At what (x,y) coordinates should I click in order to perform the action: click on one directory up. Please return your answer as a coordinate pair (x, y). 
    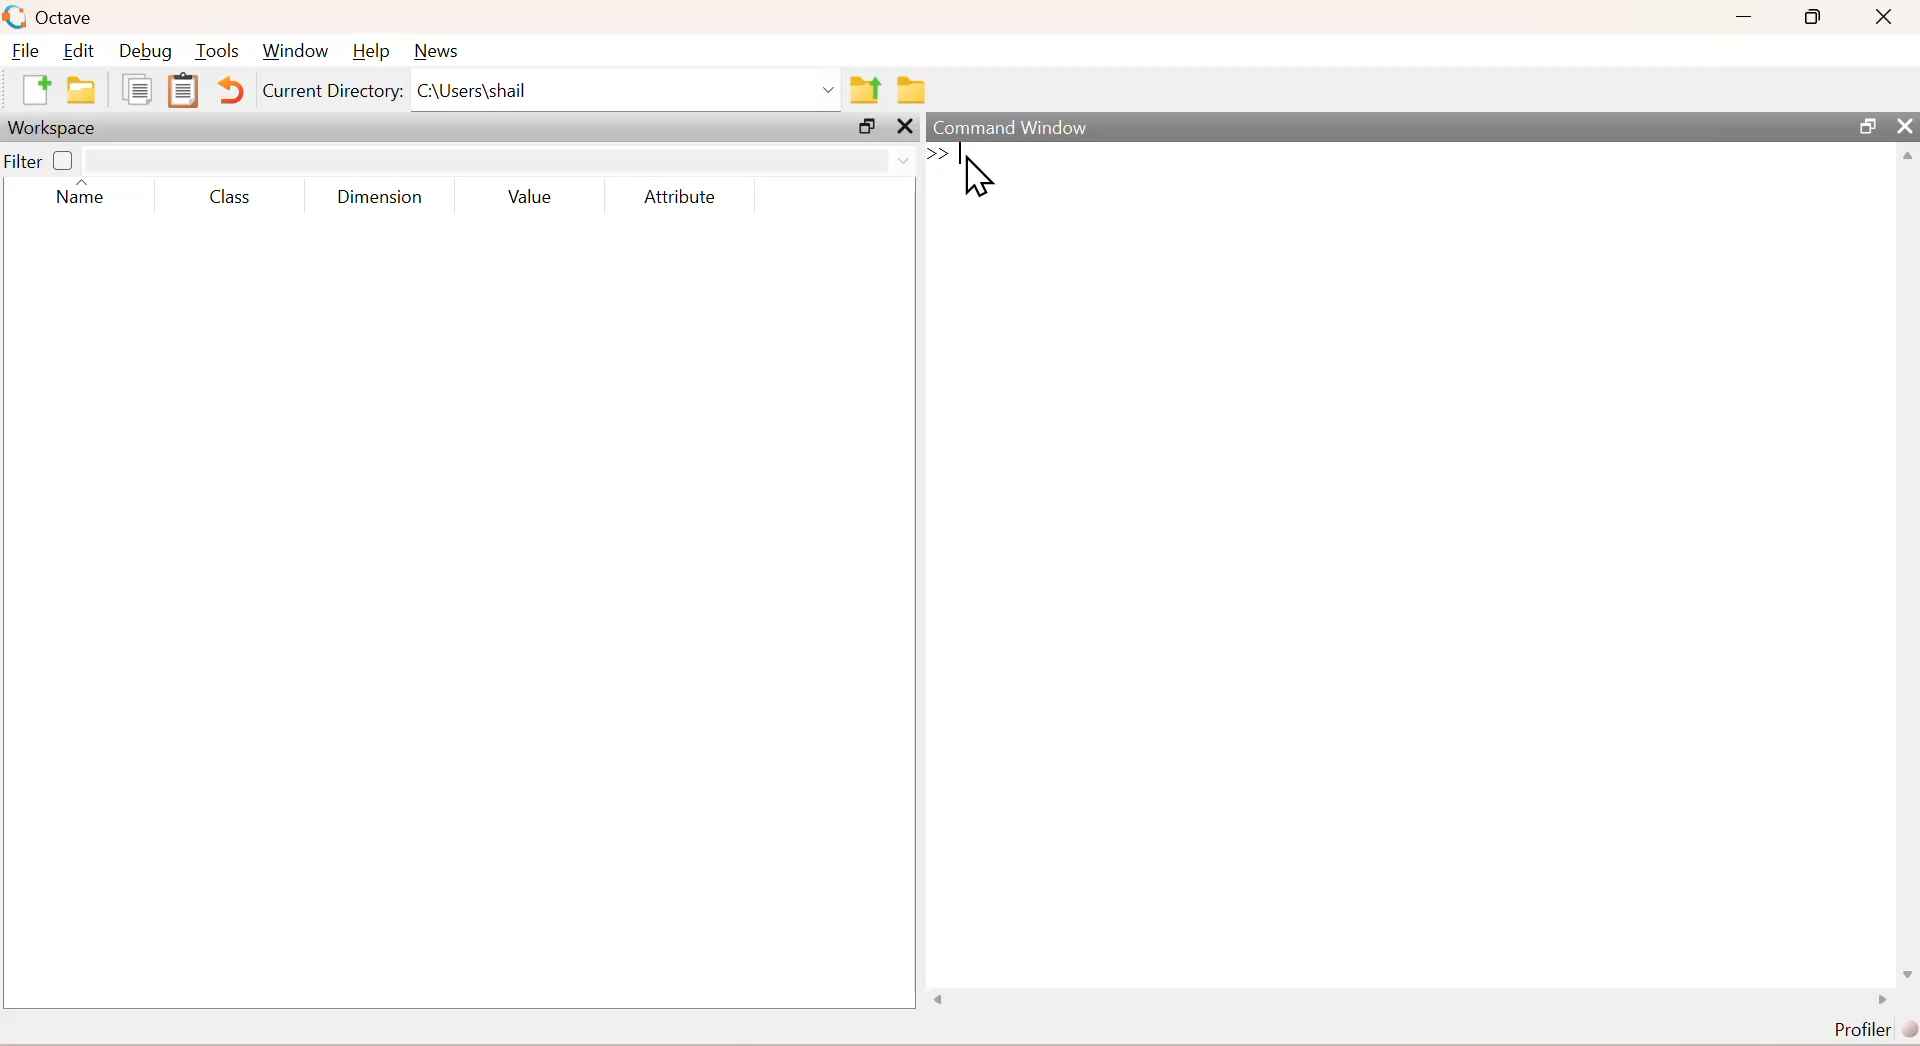
    Looking at the image, I should click on (864, 90).